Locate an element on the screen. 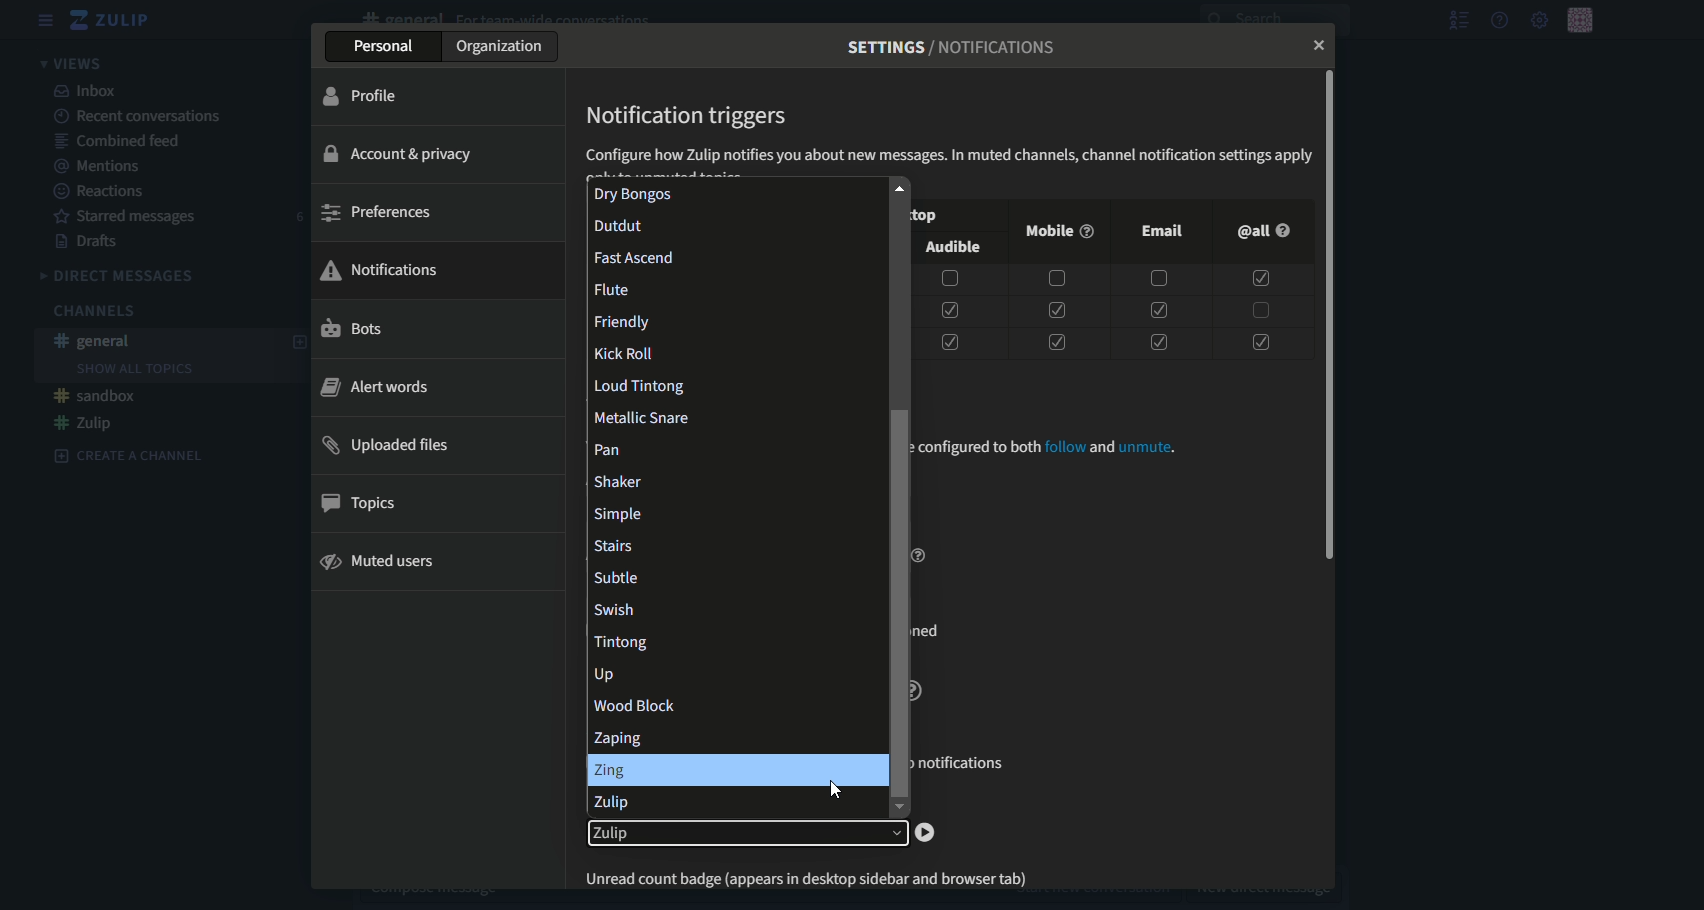  close is located at coordinates (1314, 47).